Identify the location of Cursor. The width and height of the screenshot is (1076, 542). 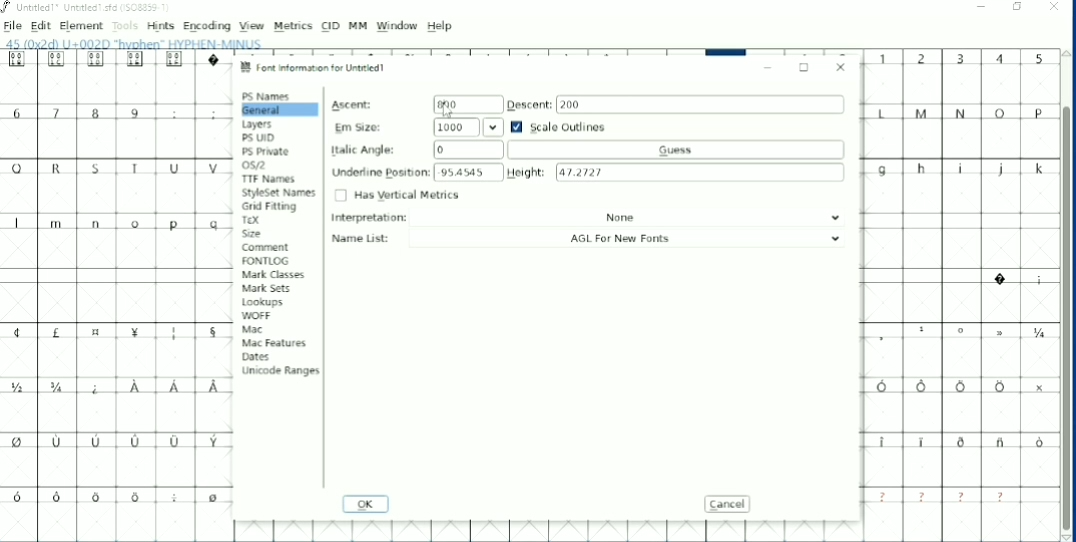
(448, 112).